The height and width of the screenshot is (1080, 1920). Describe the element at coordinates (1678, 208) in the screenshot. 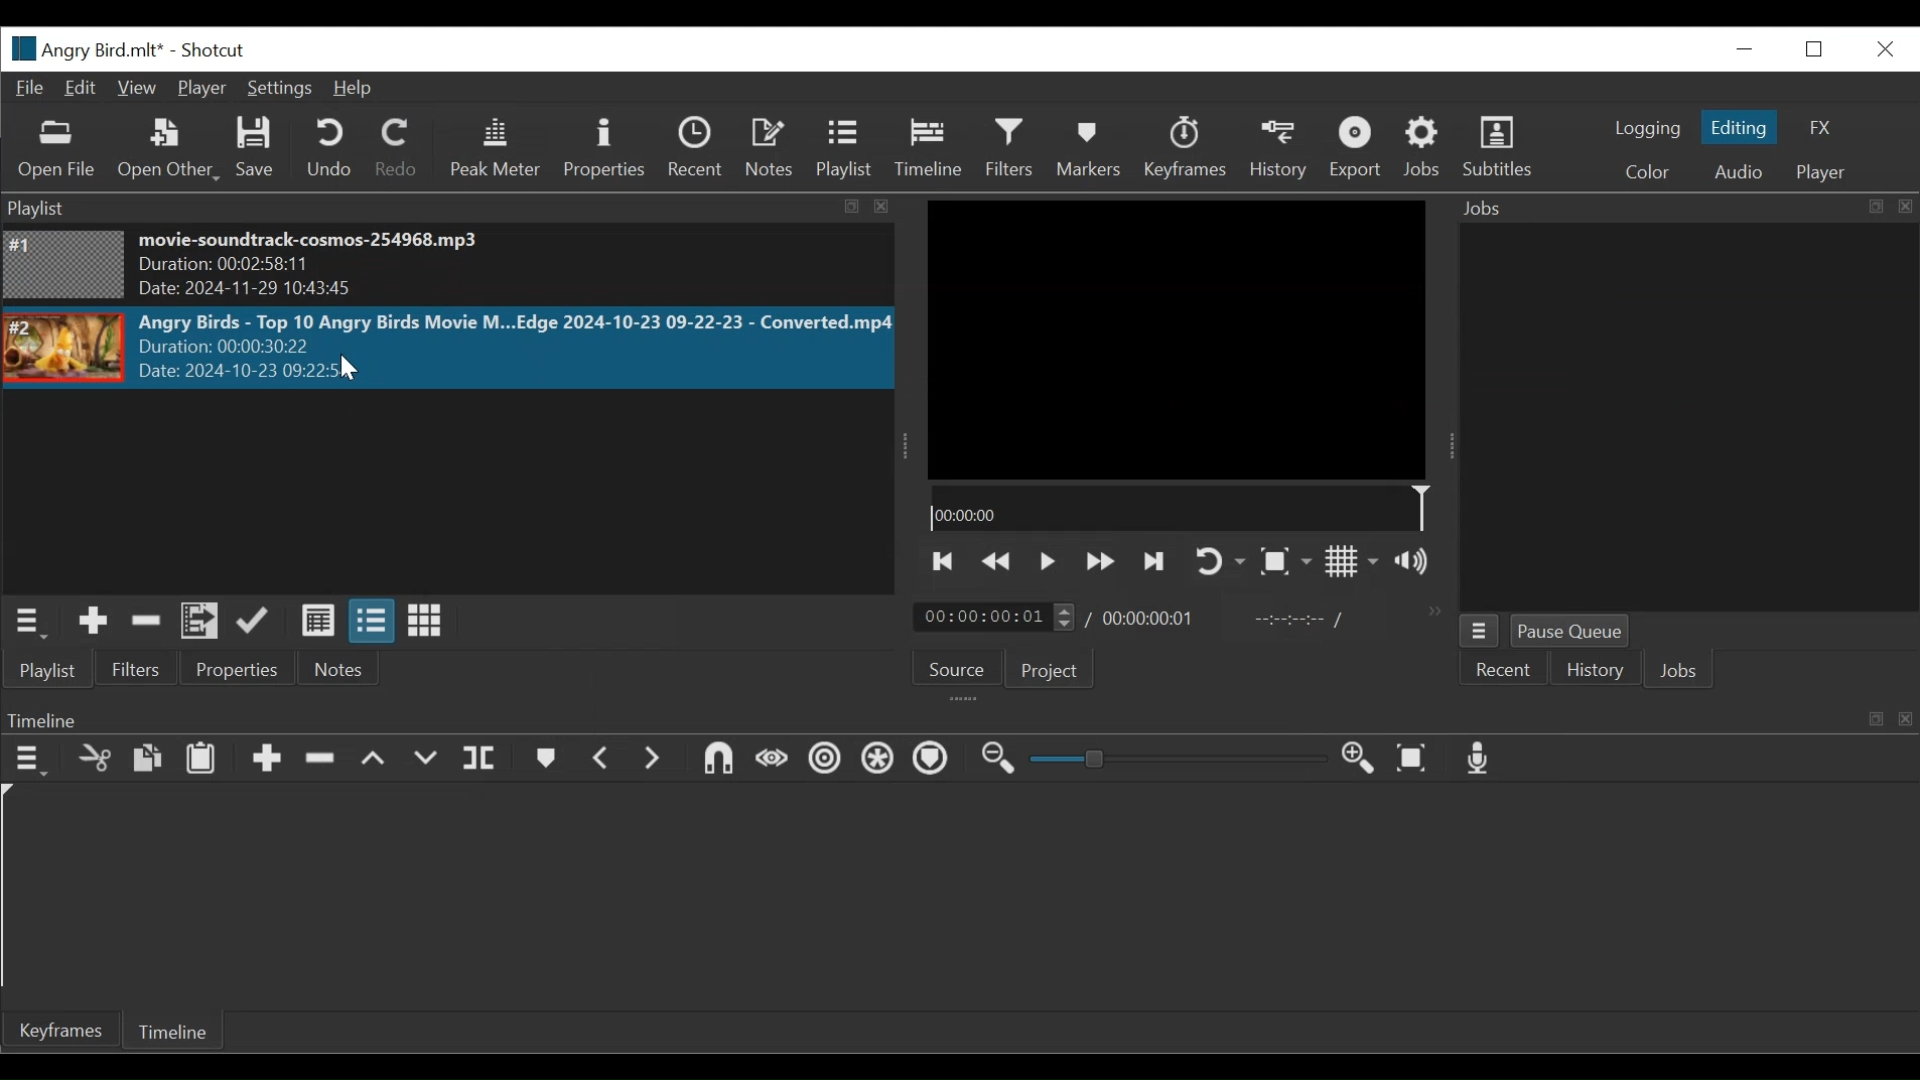

I see `Jobs Panel` at that location.